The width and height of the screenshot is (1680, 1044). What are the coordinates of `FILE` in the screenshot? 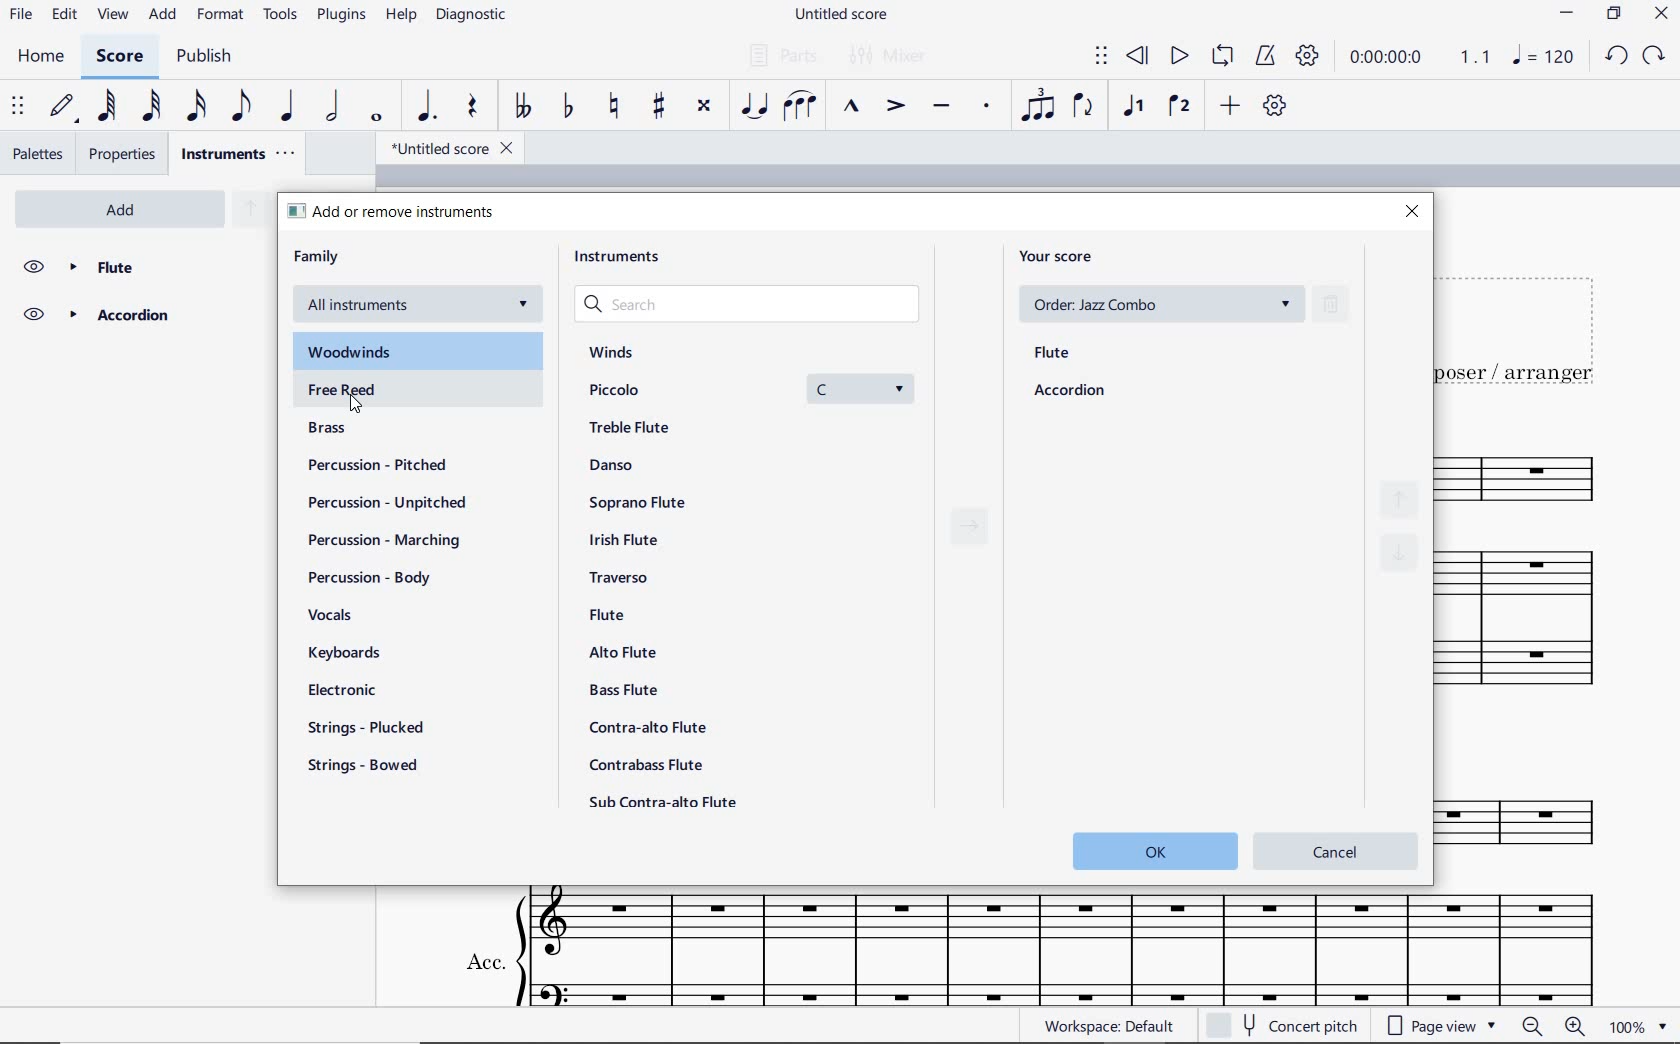 It's located at (20, 13).